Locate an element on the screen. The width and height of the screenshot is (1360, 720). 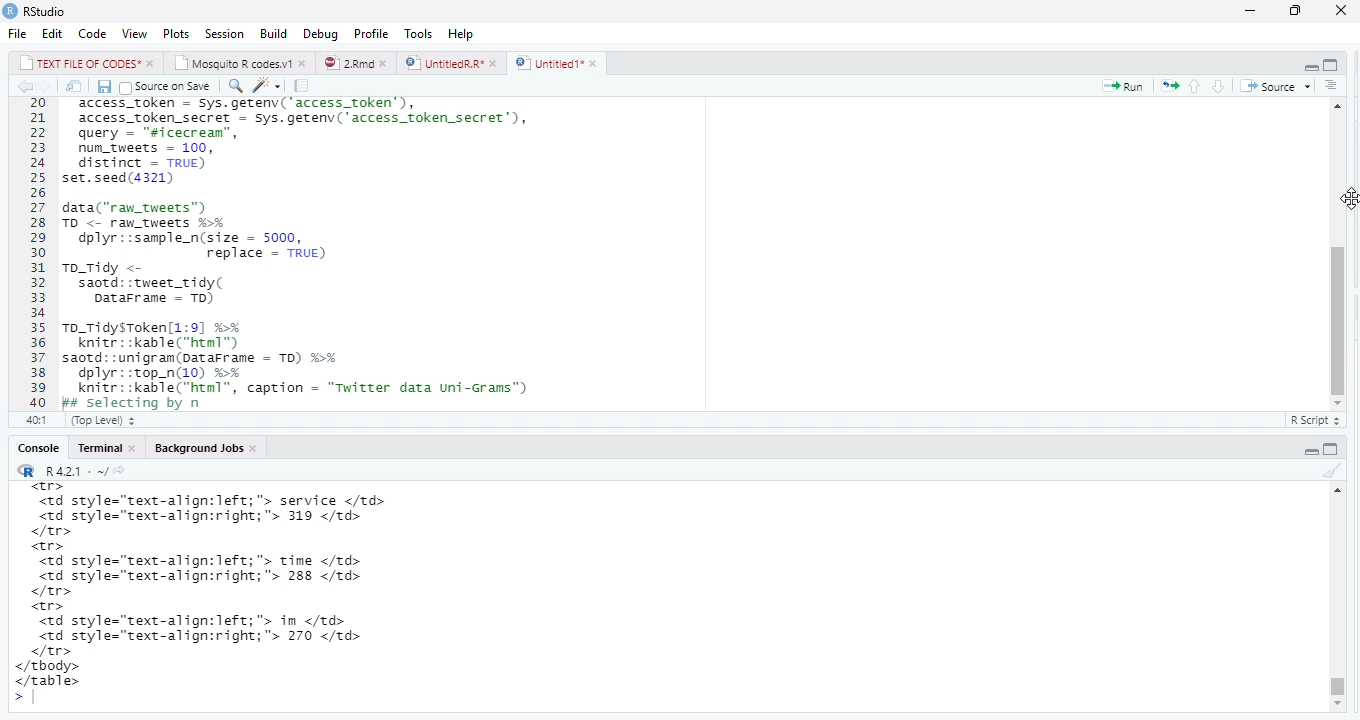
<tr>
<td style="text-align:left; "> service </td>
<td style="text-align:right;"> 319 </td>
</tr>
<tr>
<td style="text-align:left; "> time </td>
<td style="text-align:right;"> 288 </td>
</tr>
<tr>
<td style="text-align:left; "> in </td>
<td style="text-align:right;"> 270 </td>
</tr>

</tbody>

</table>

> is located at coordinates (242, 595).